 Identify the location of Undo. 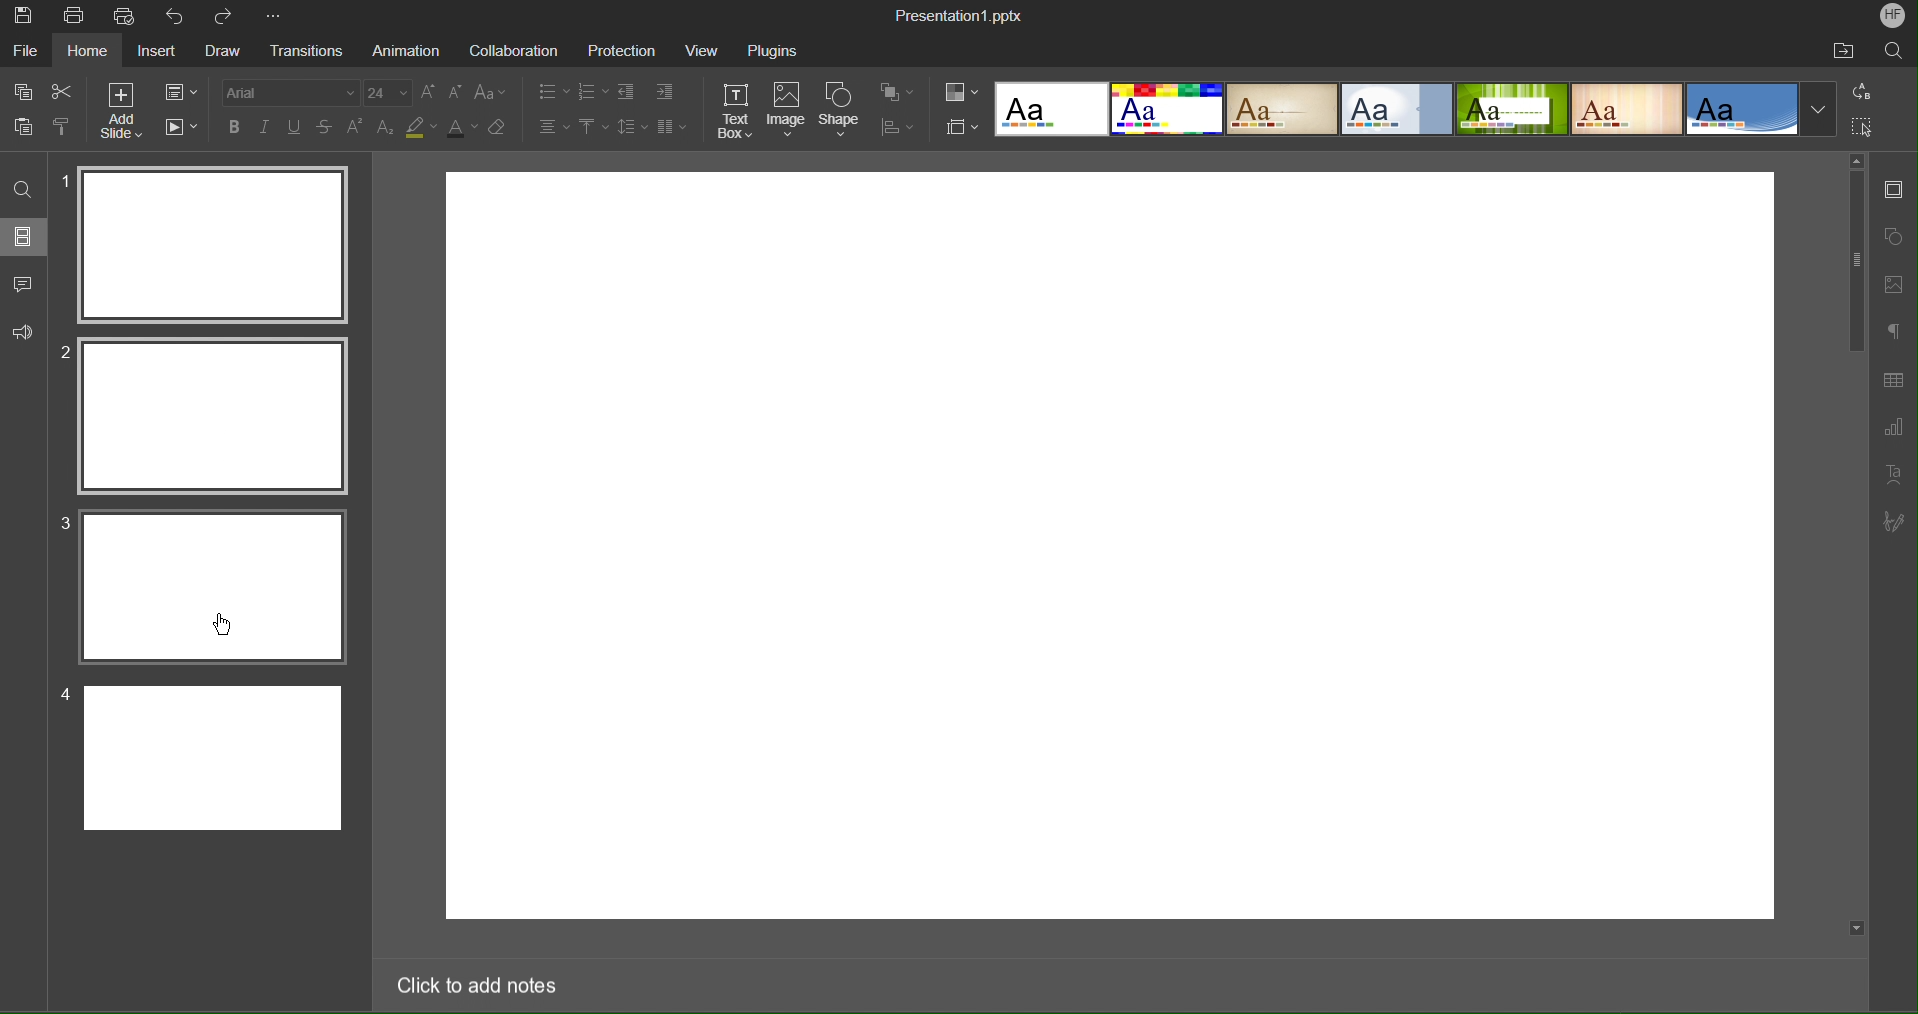
(175, 17).